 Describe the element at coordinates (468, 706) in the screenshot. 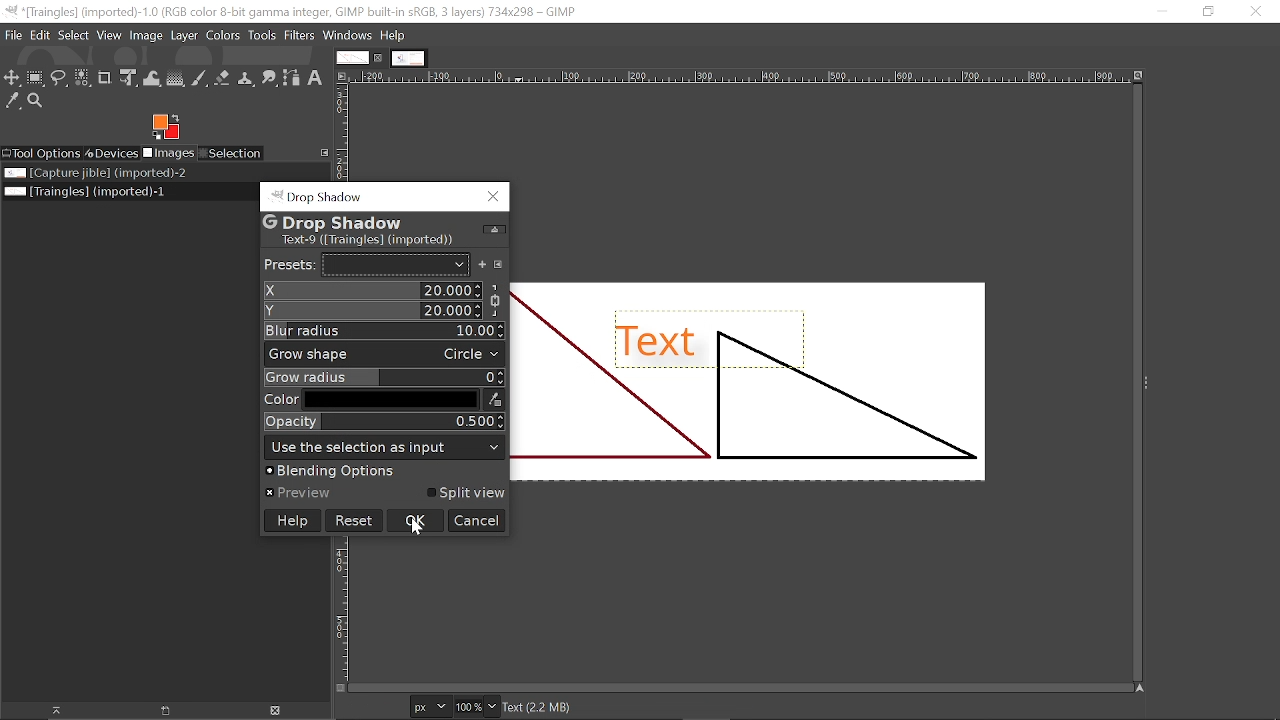

I see `Current zoom` at that location.